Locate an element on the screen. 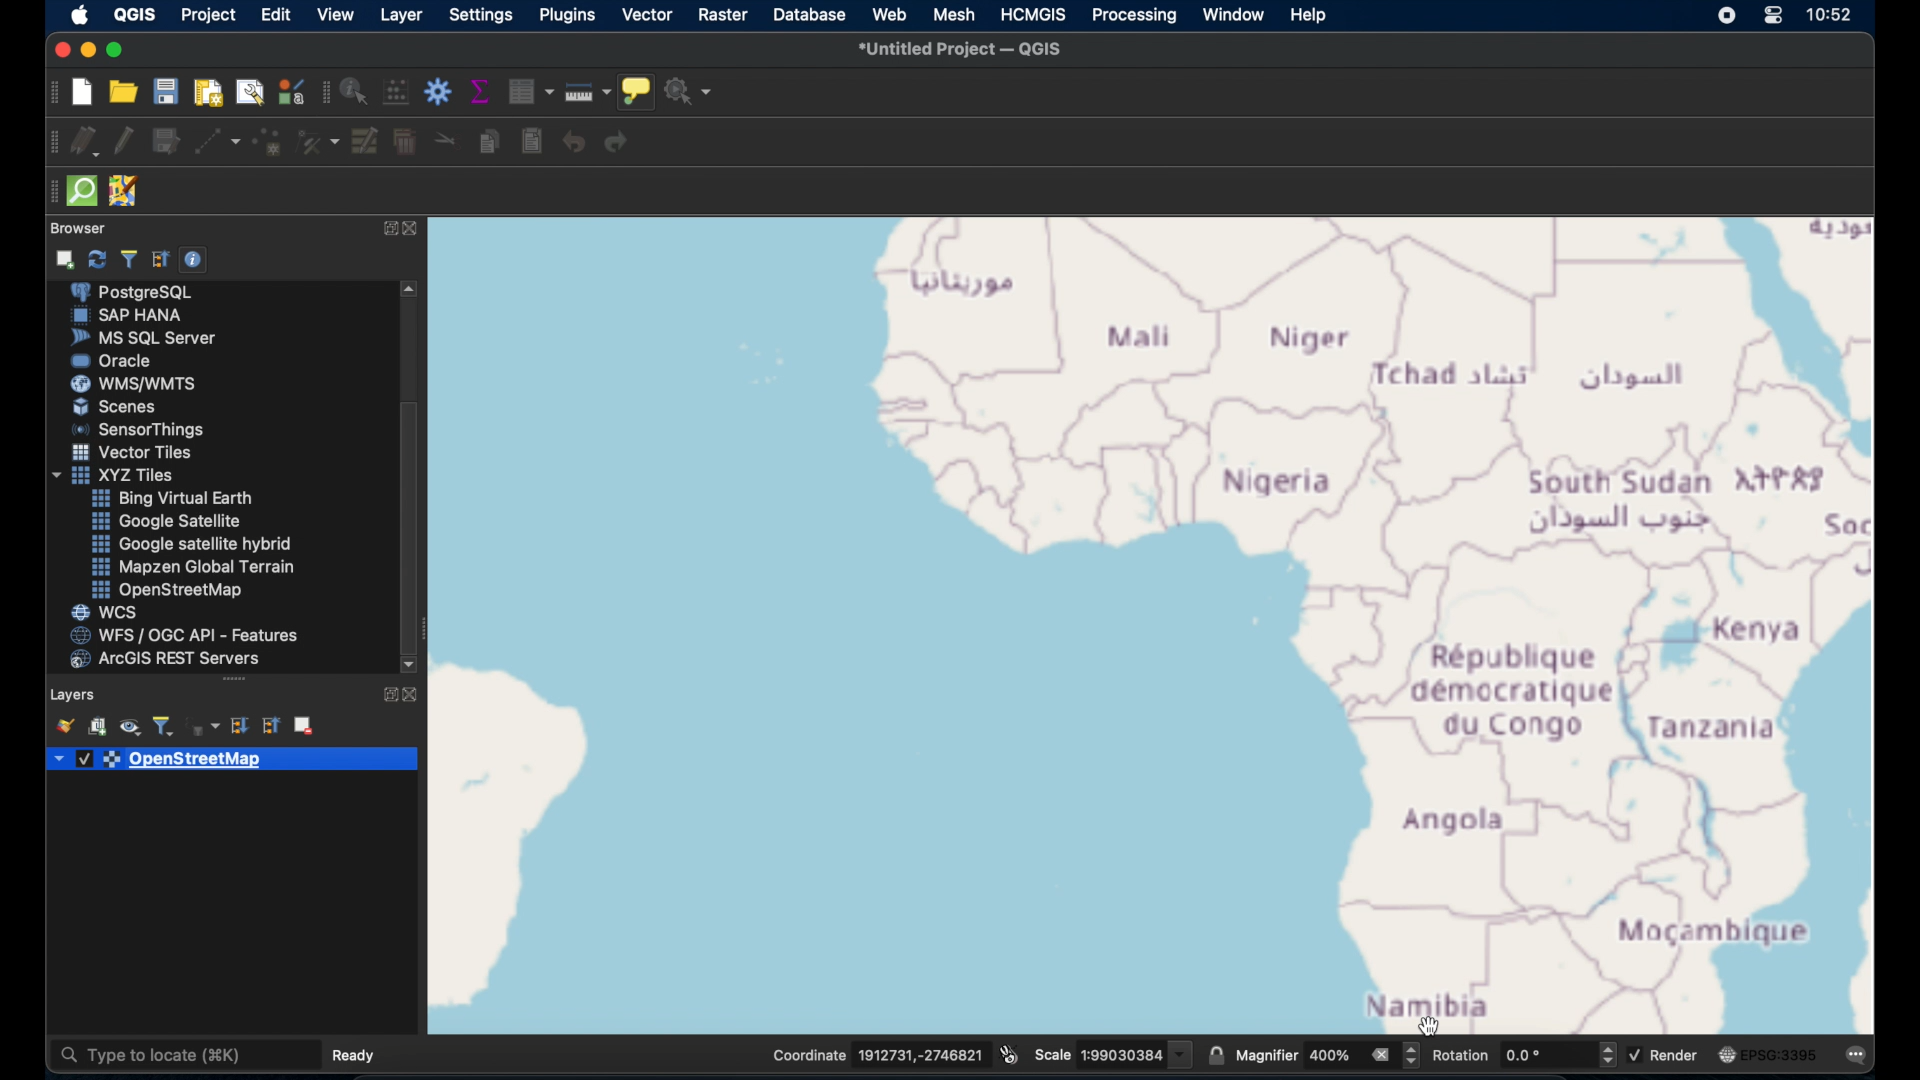 The width and height of the screenshot is (1920, 1080). remove layer group is located at coordinates (303, 728).